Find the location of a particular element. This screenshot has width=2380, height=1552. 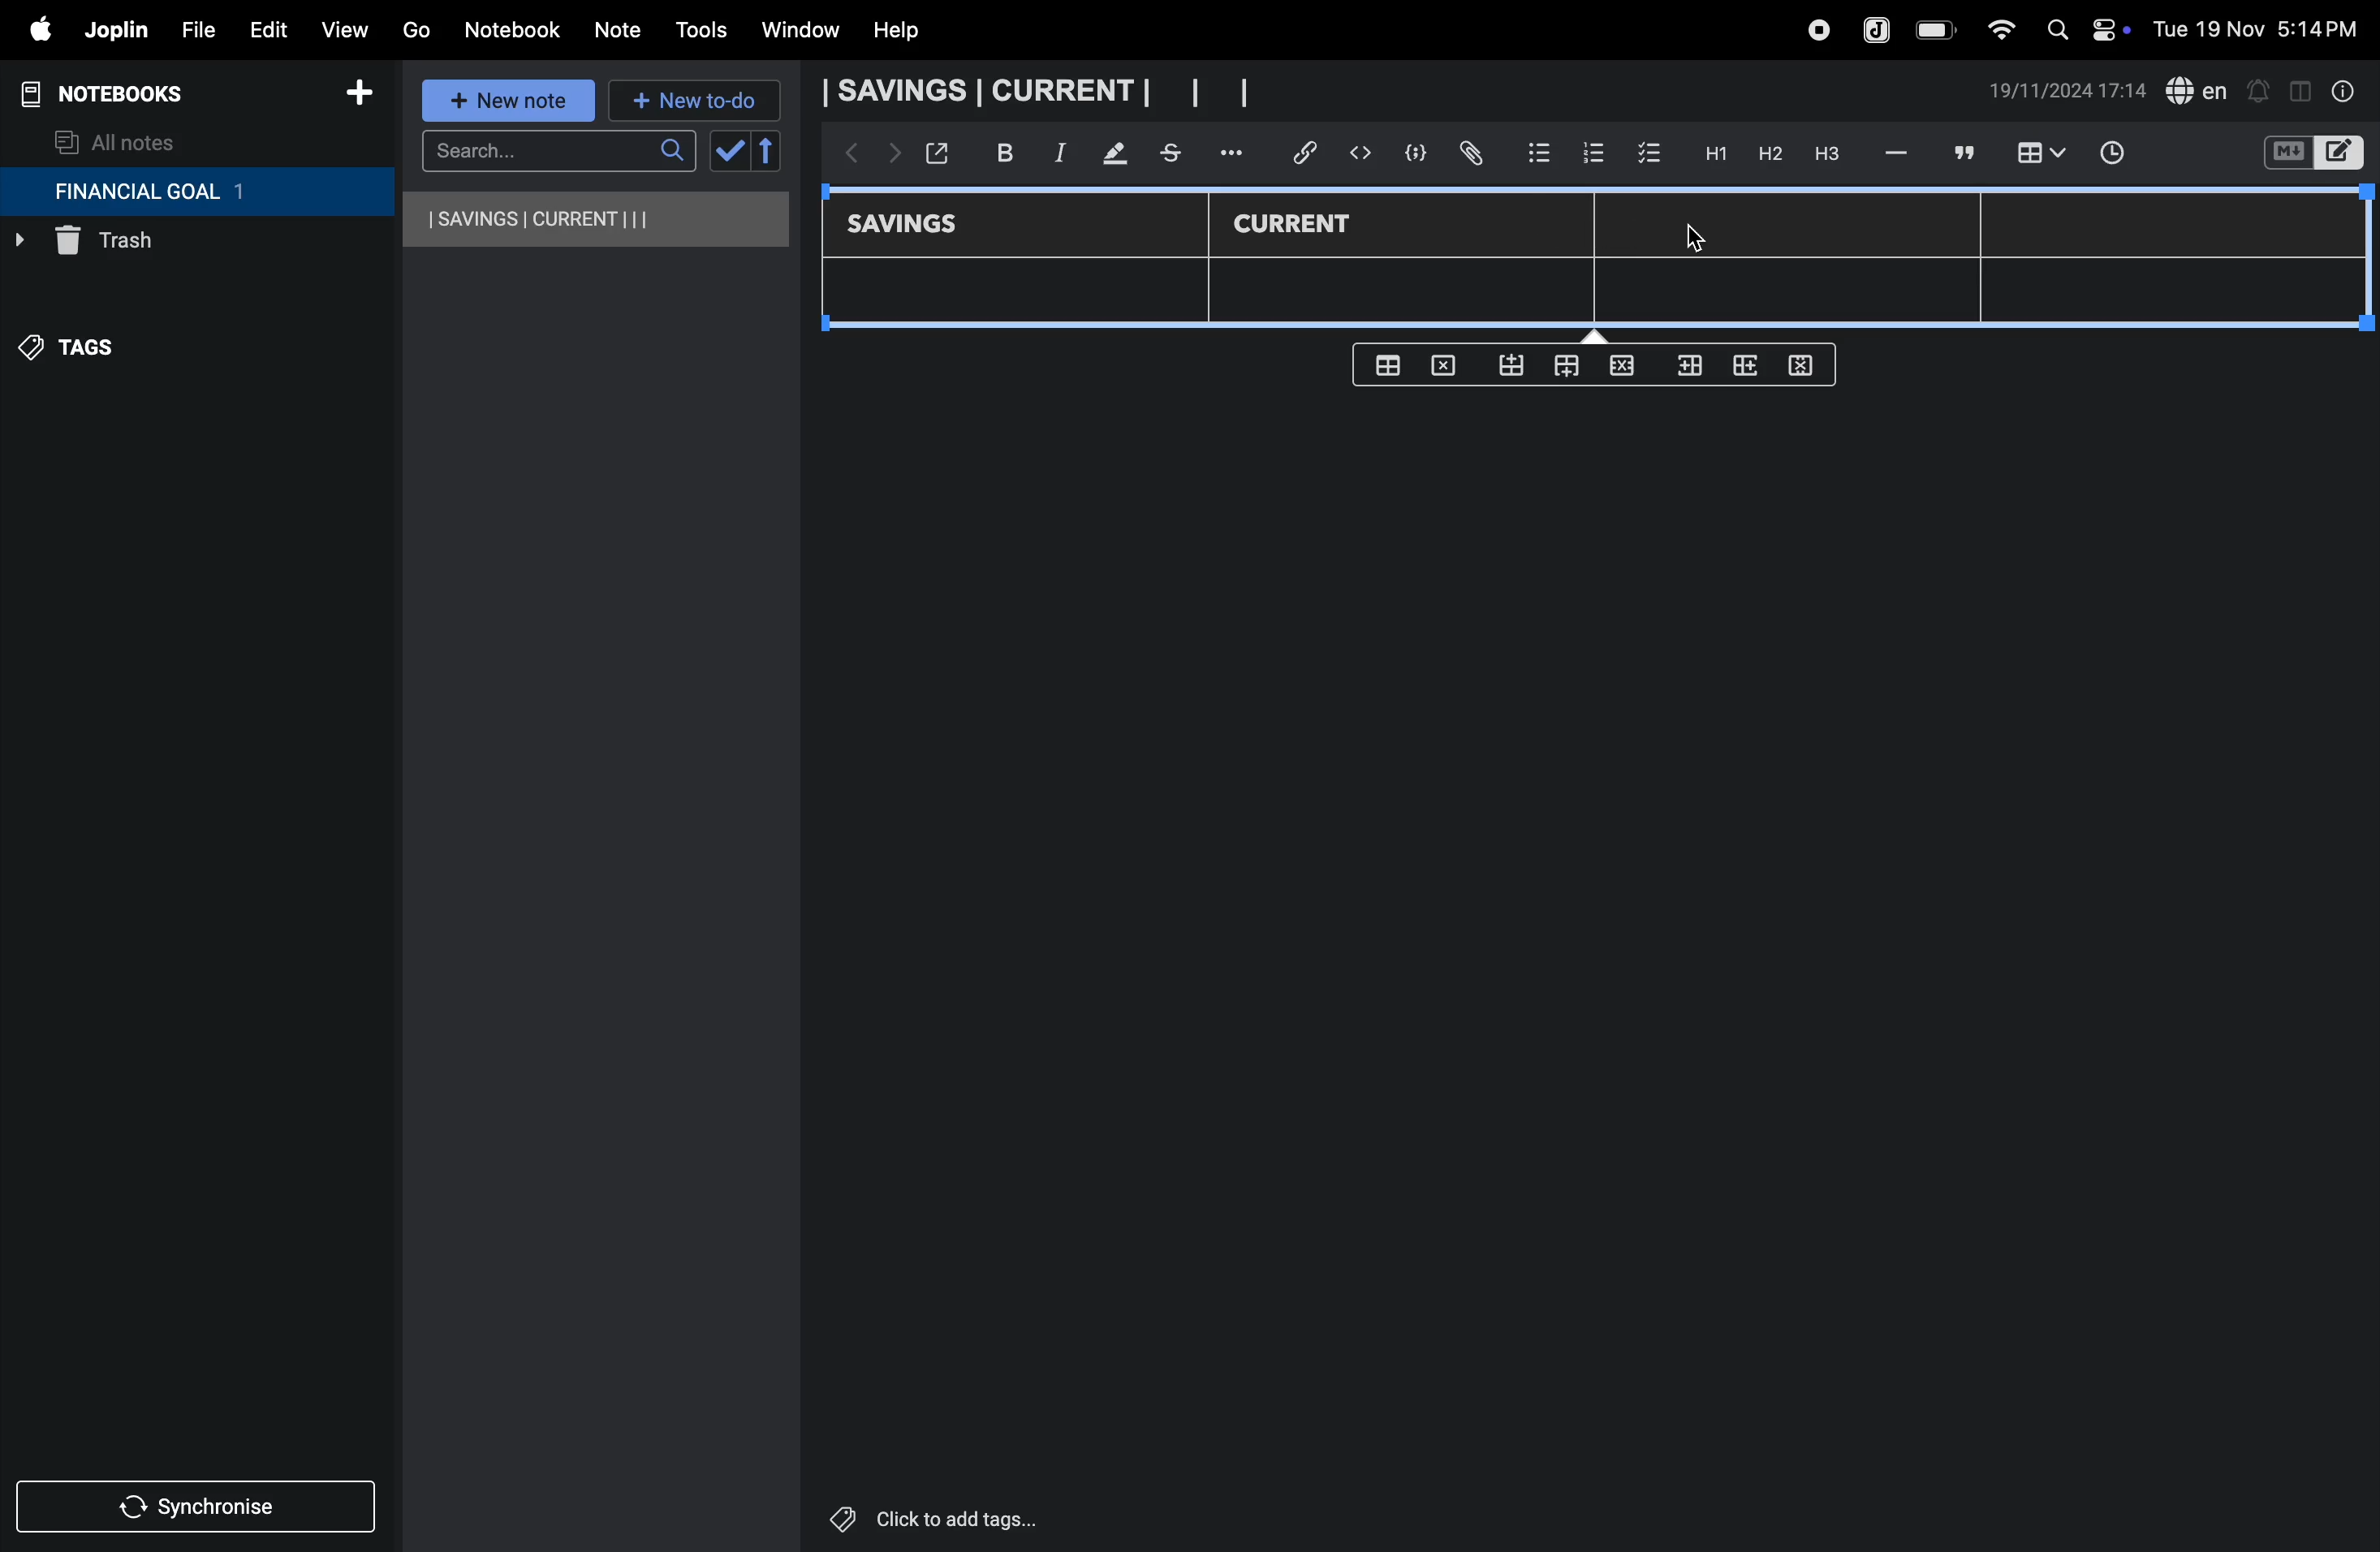

new to-do is located at coordinates (695, 102).